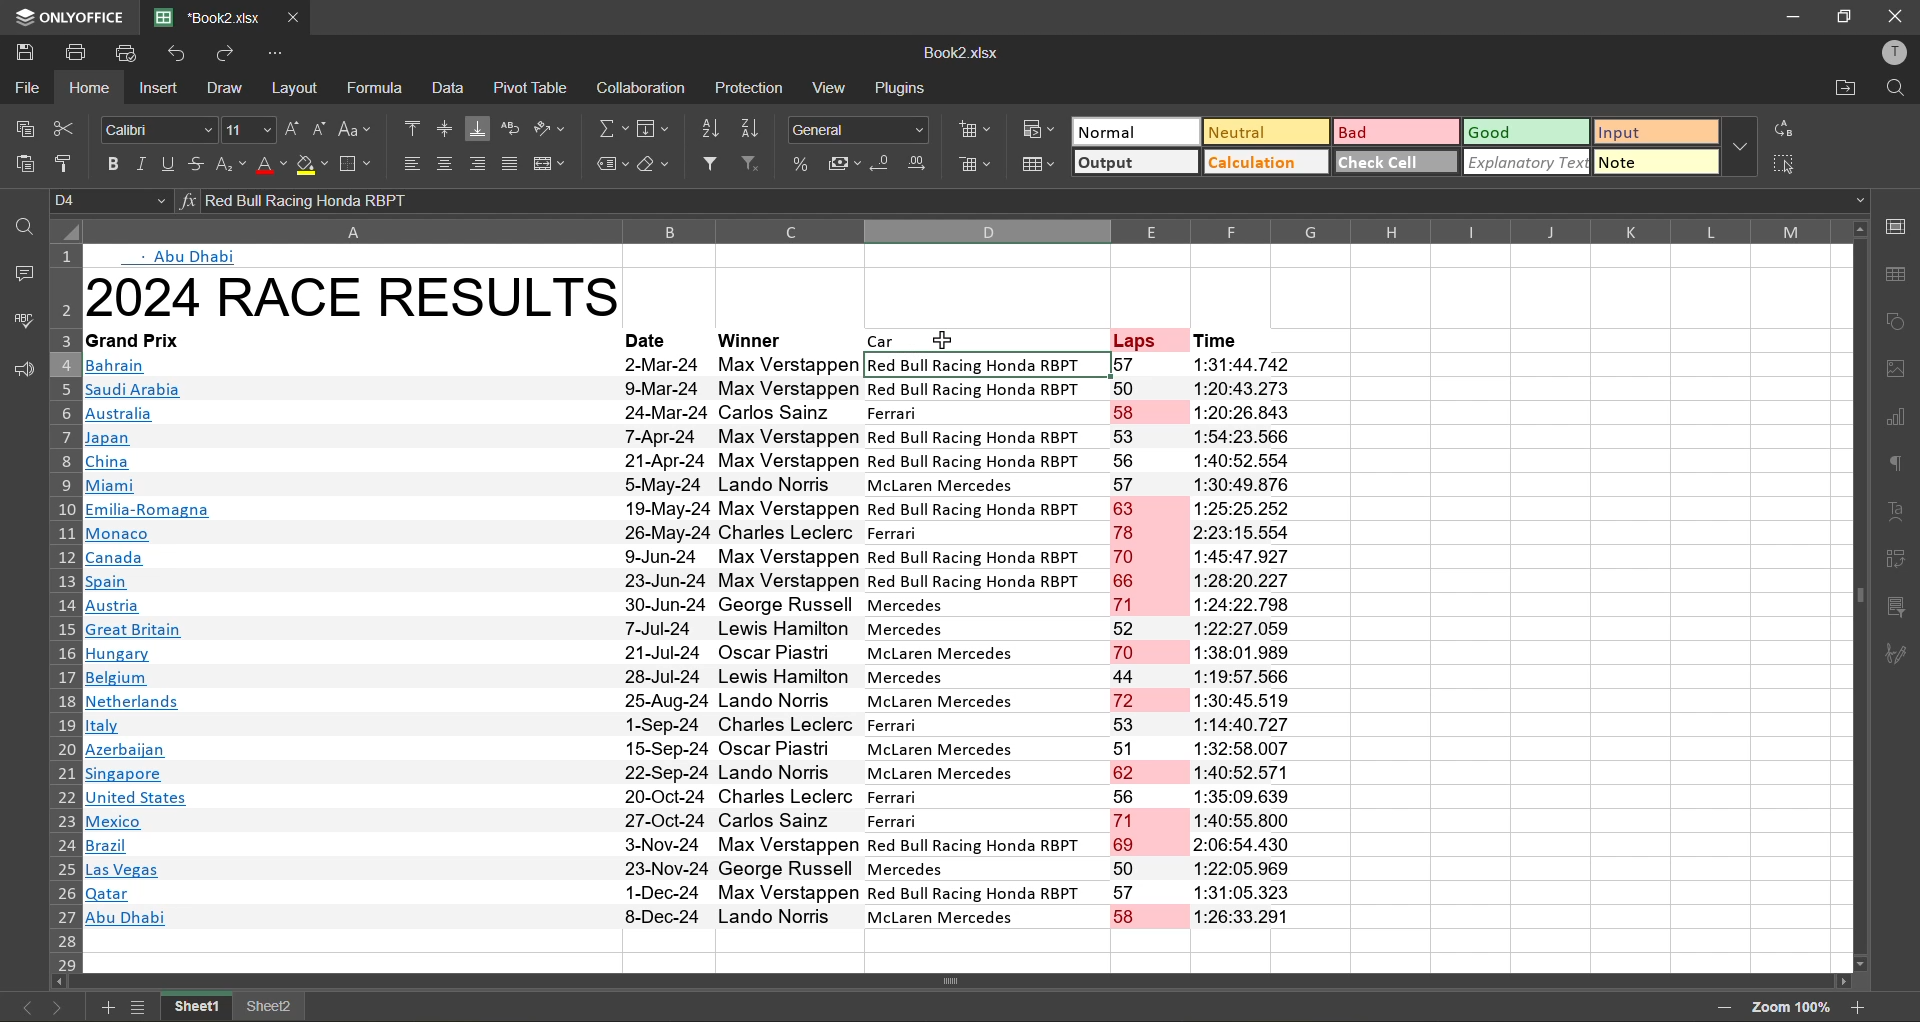  What do you see at coordinates (252, 129) in the screenshot?
I see `font size` at bounding box center [252, 129].